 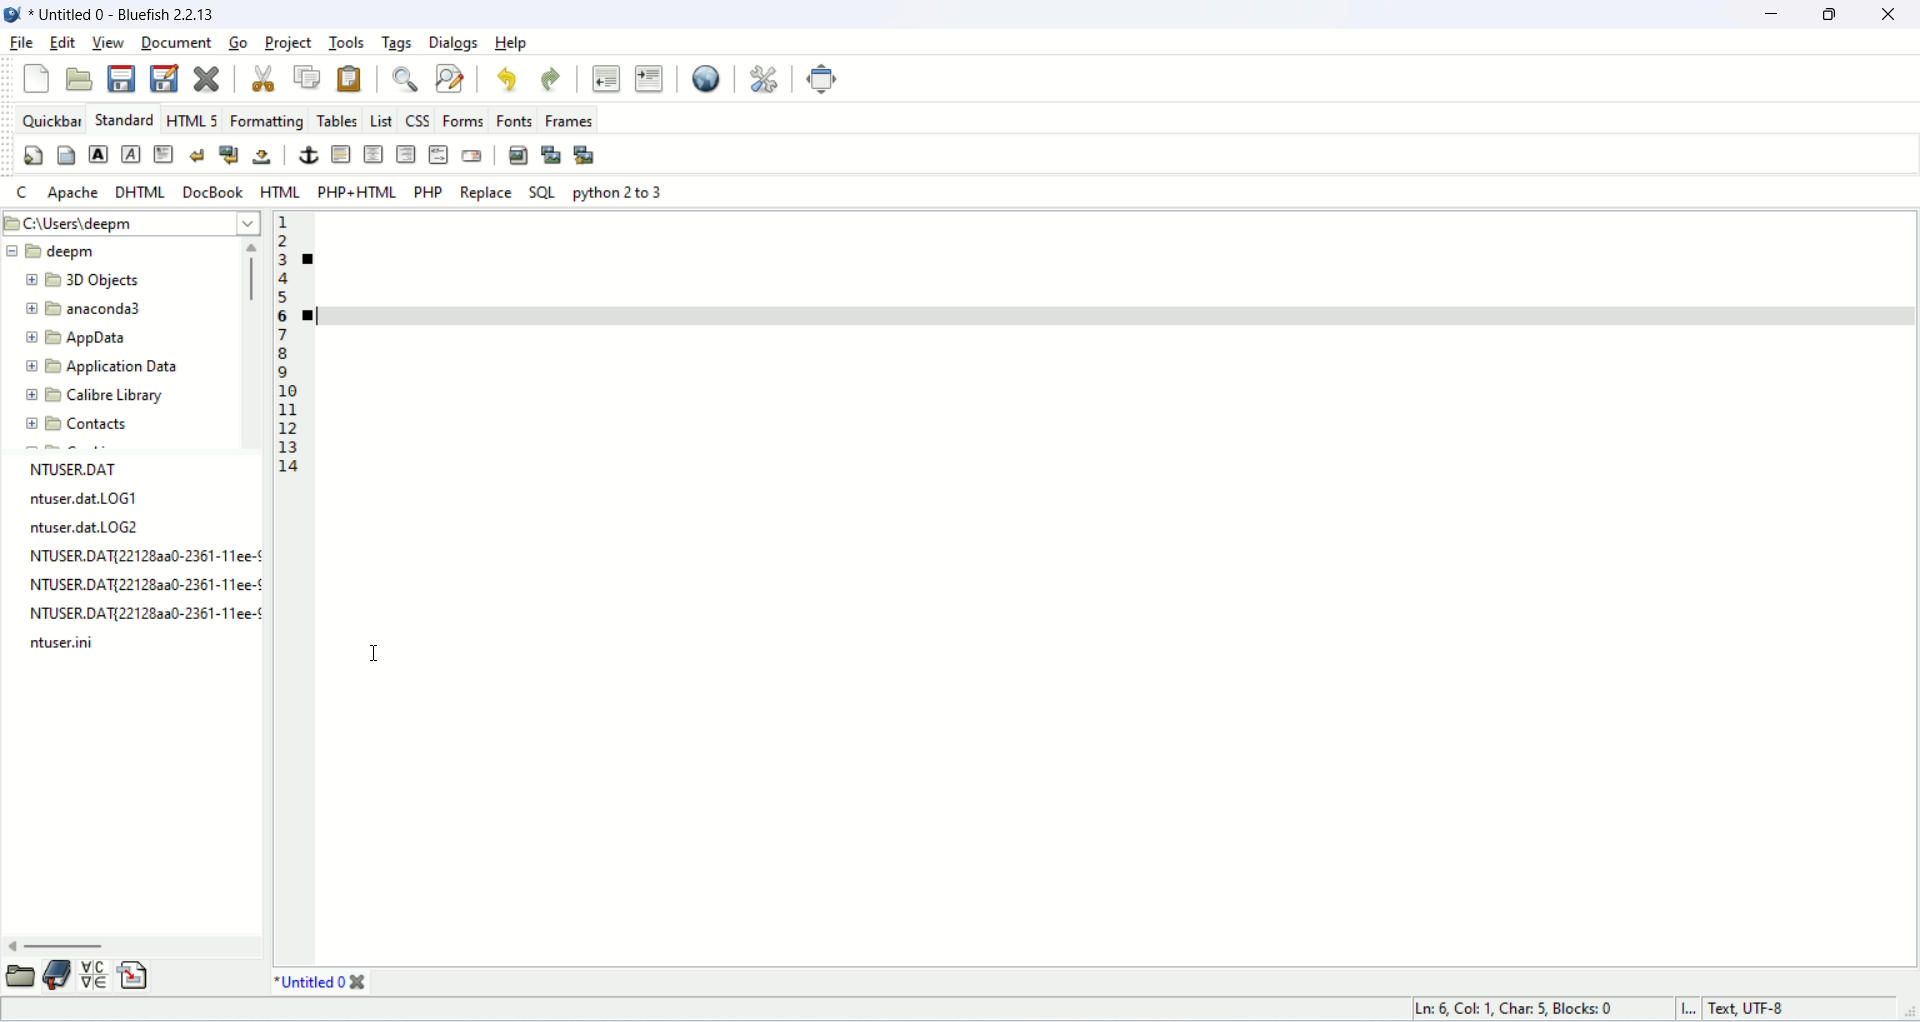 What do you see at coordinates (514, 120) in the screenshot?
I see `fonts` at bounding box center [514, 120].